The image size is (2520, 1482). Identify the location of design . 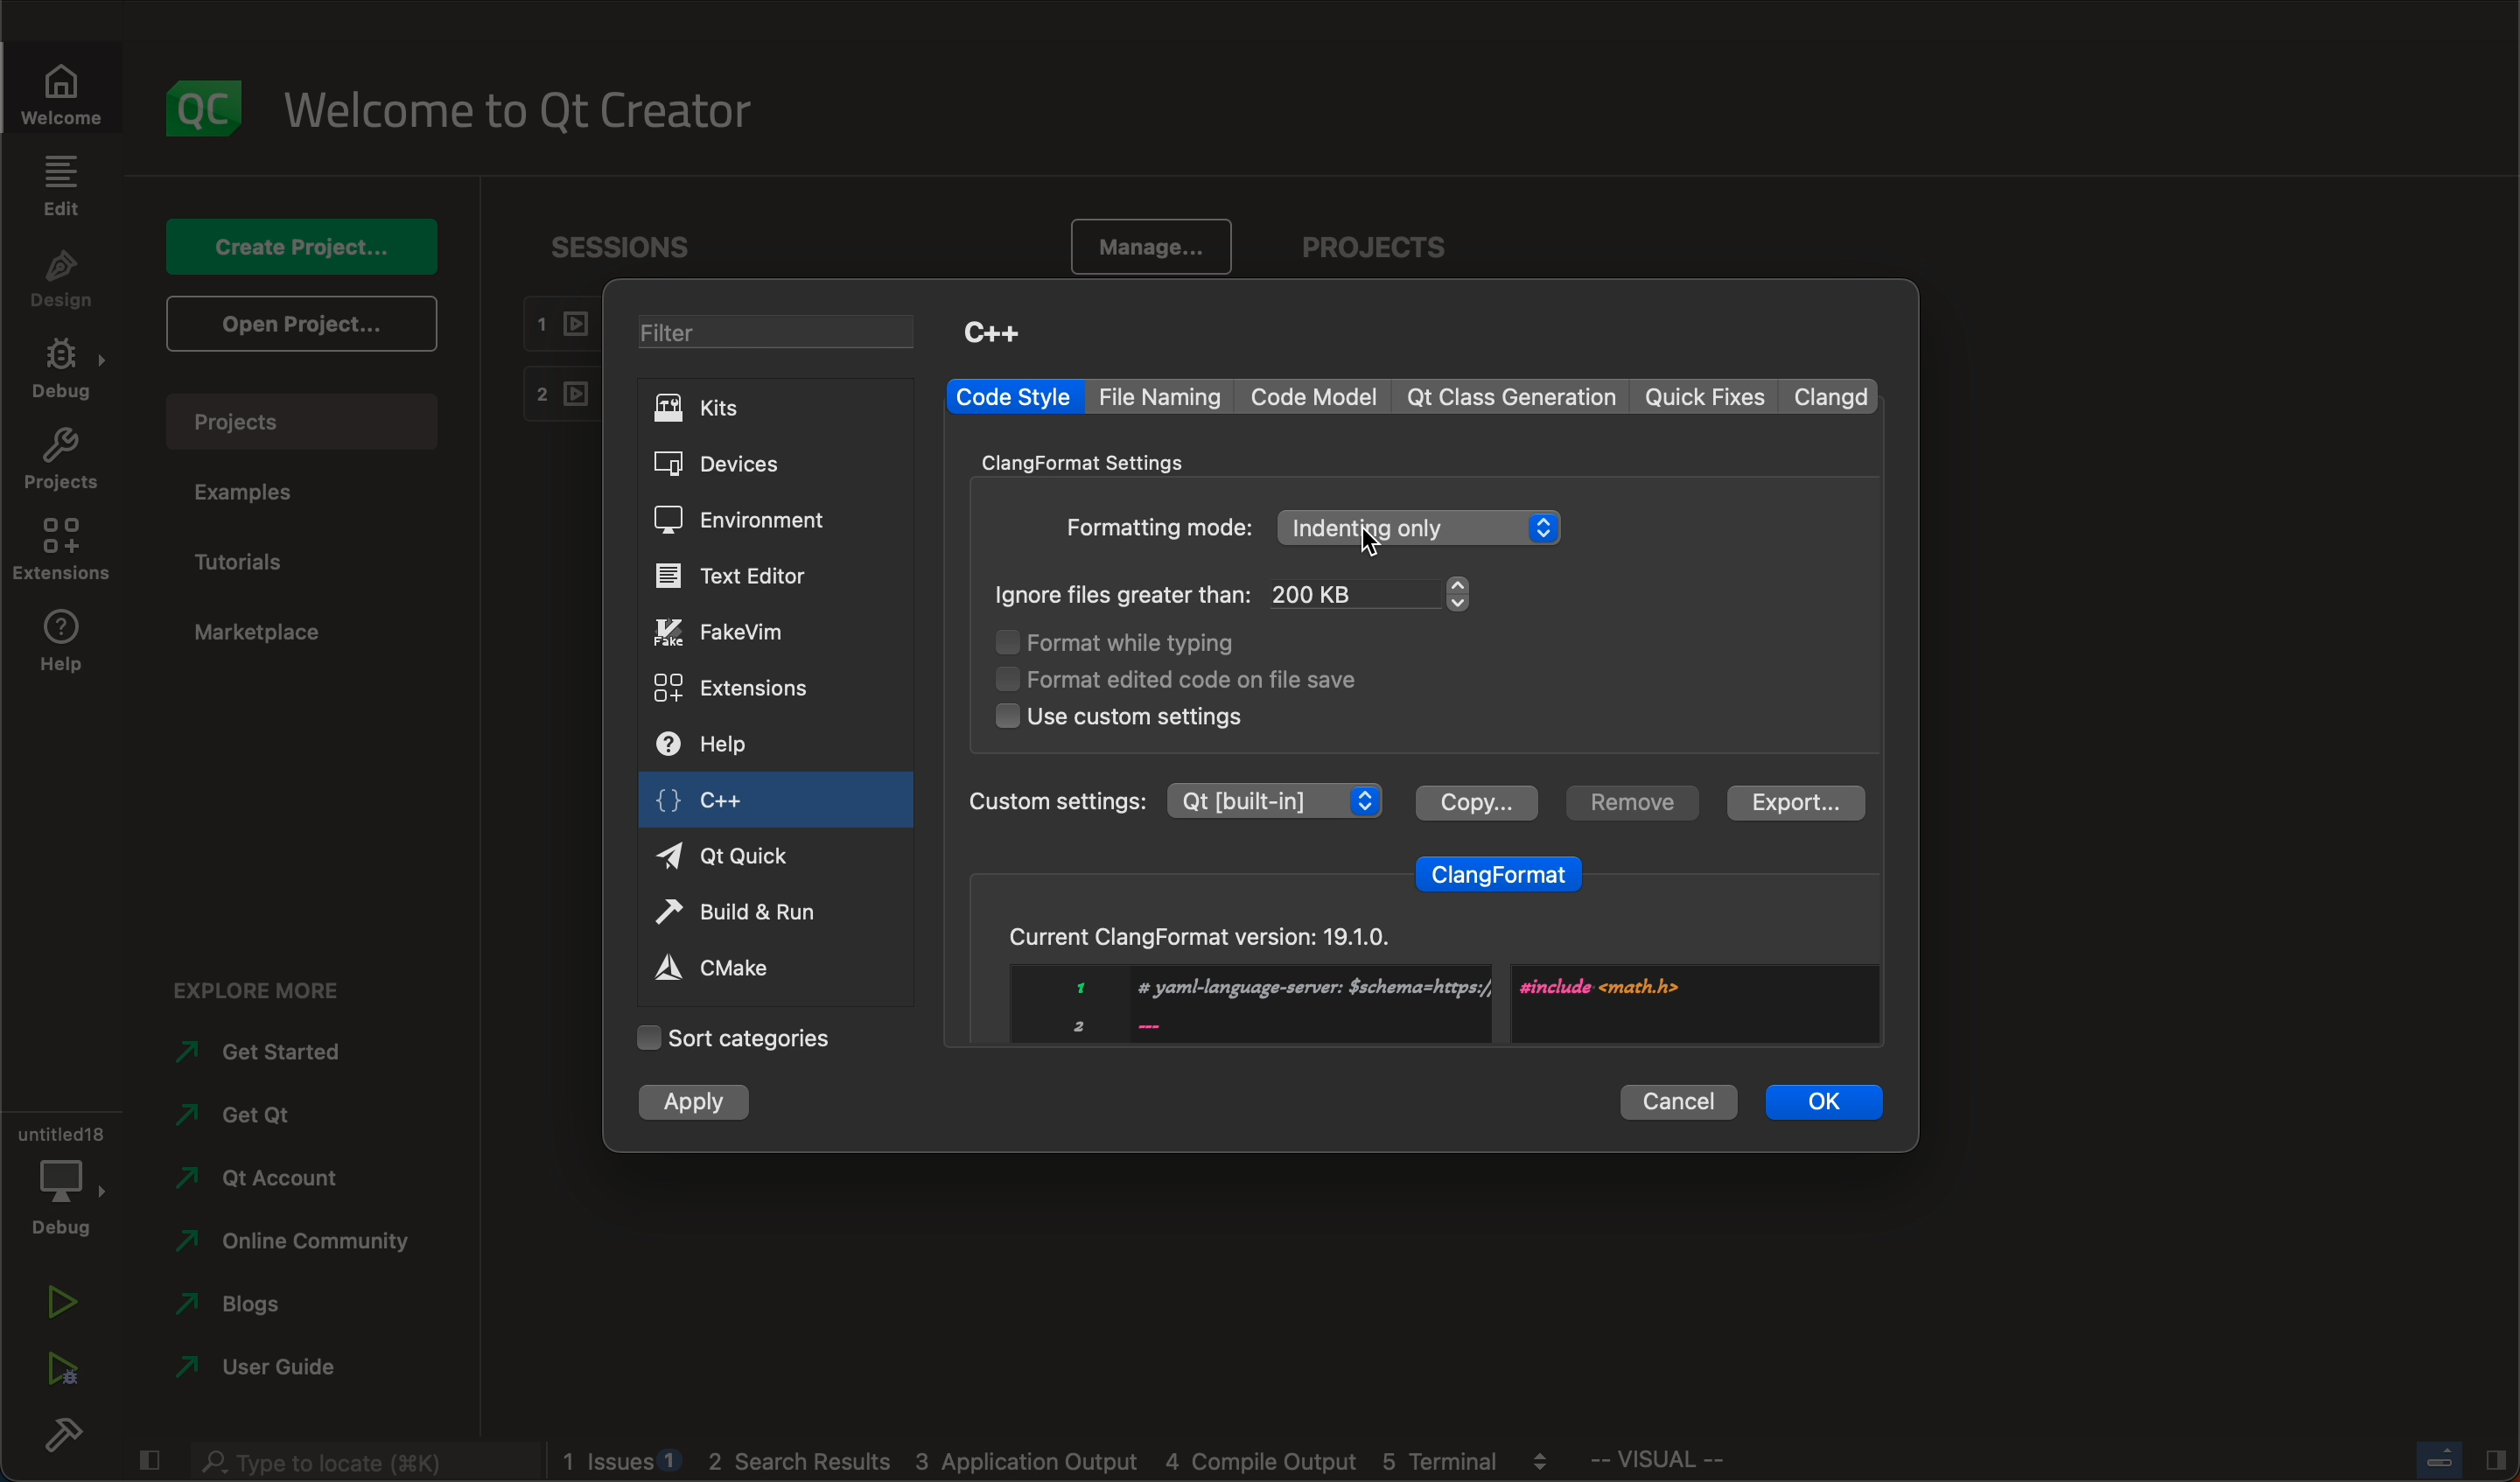
(62, 281).